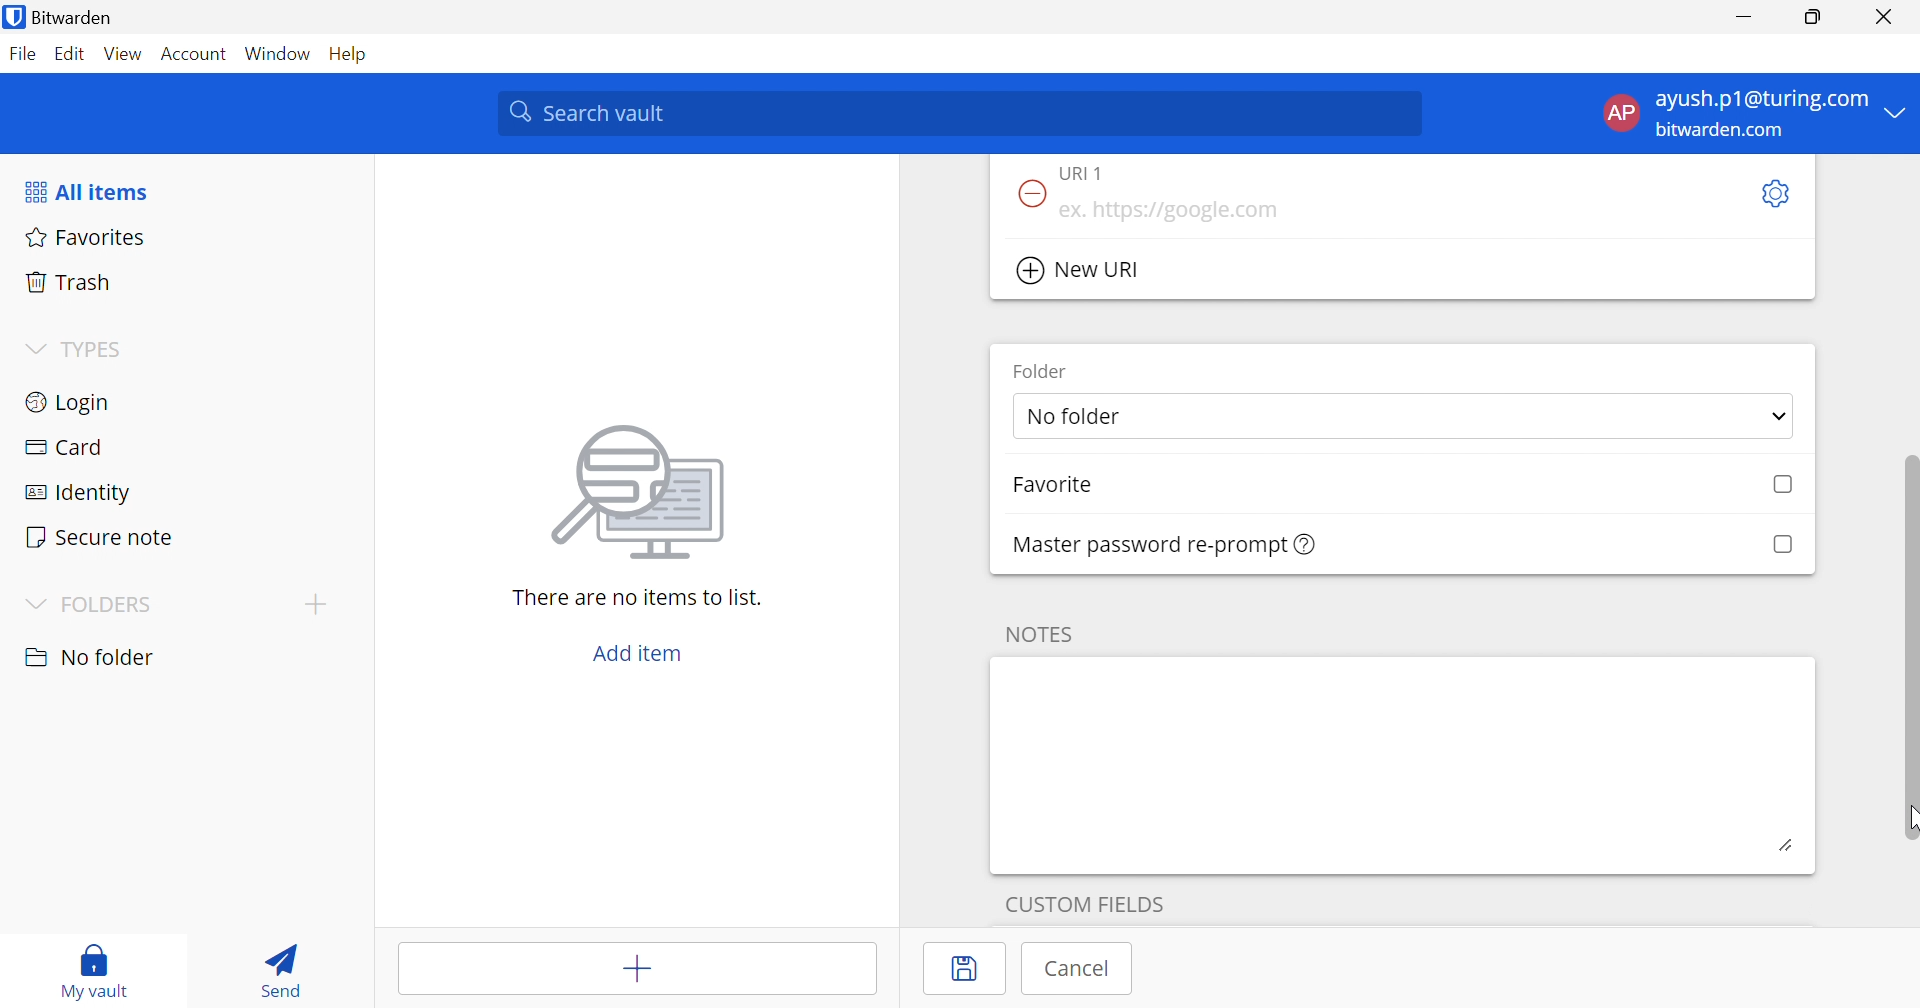 Image resolution: width=1920 pixels, height=1008 pixels. Describe the element at coordinates (85, 192) in the screenshot. I see `All items` at that location.